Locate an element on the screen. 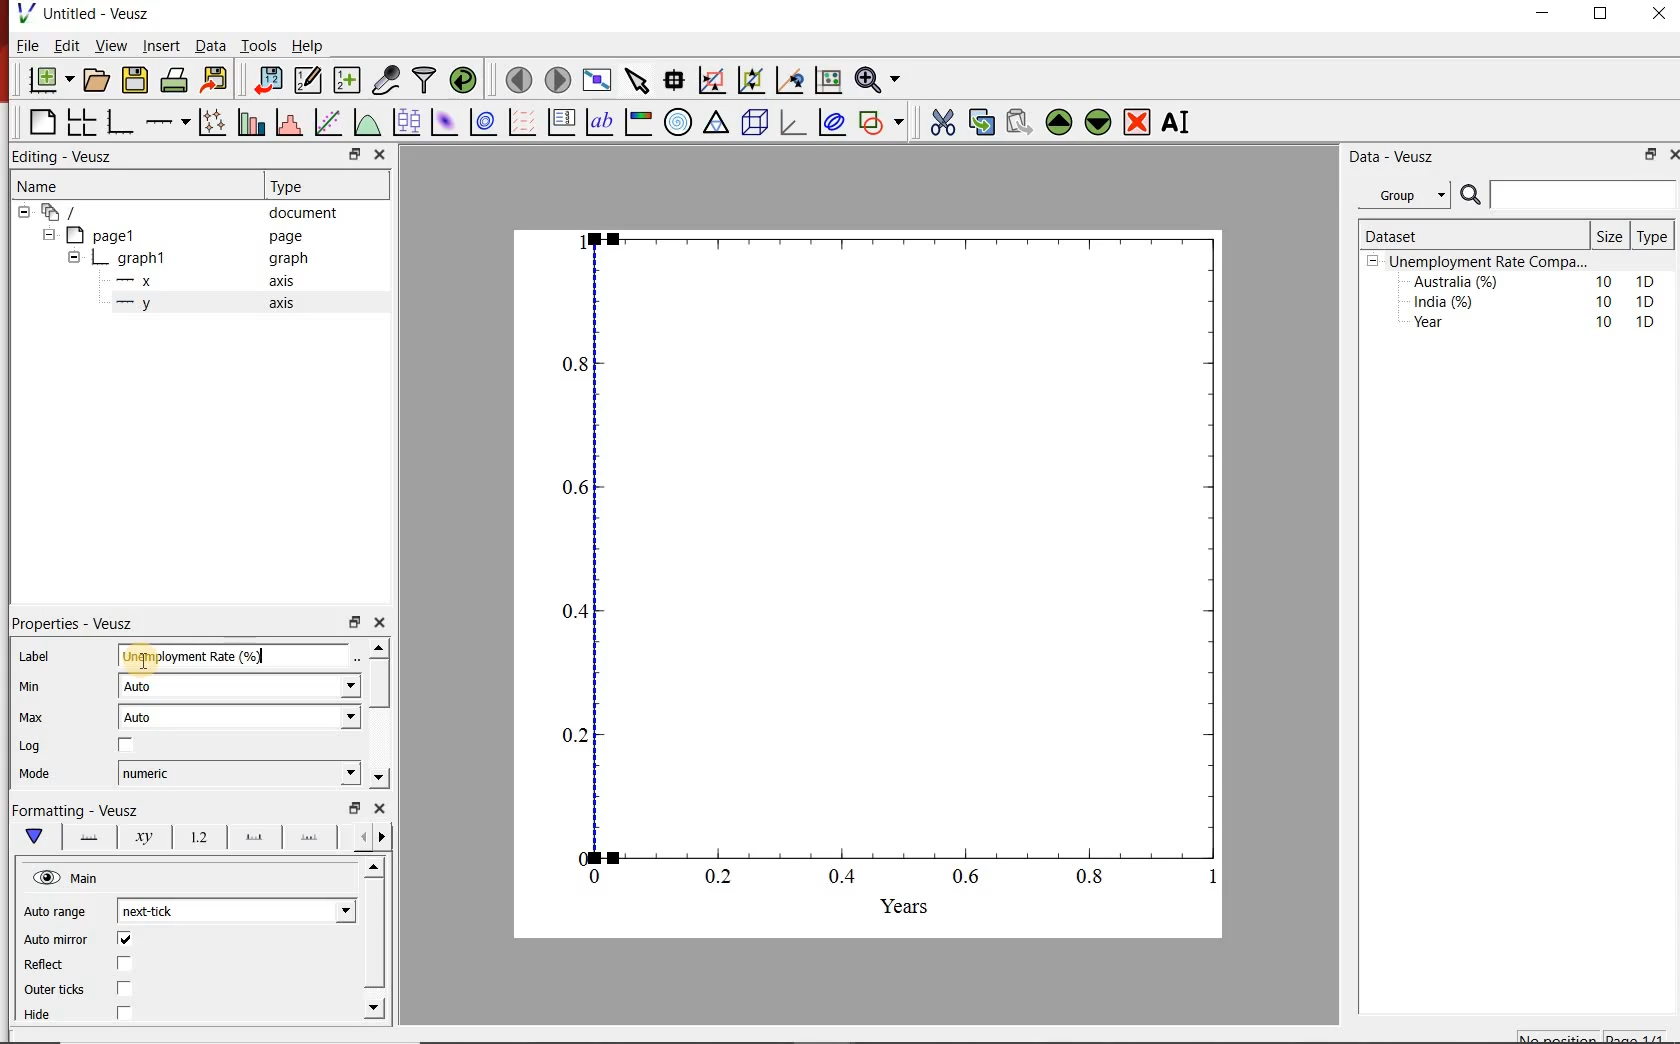  close is located at coordinates (381, 623).